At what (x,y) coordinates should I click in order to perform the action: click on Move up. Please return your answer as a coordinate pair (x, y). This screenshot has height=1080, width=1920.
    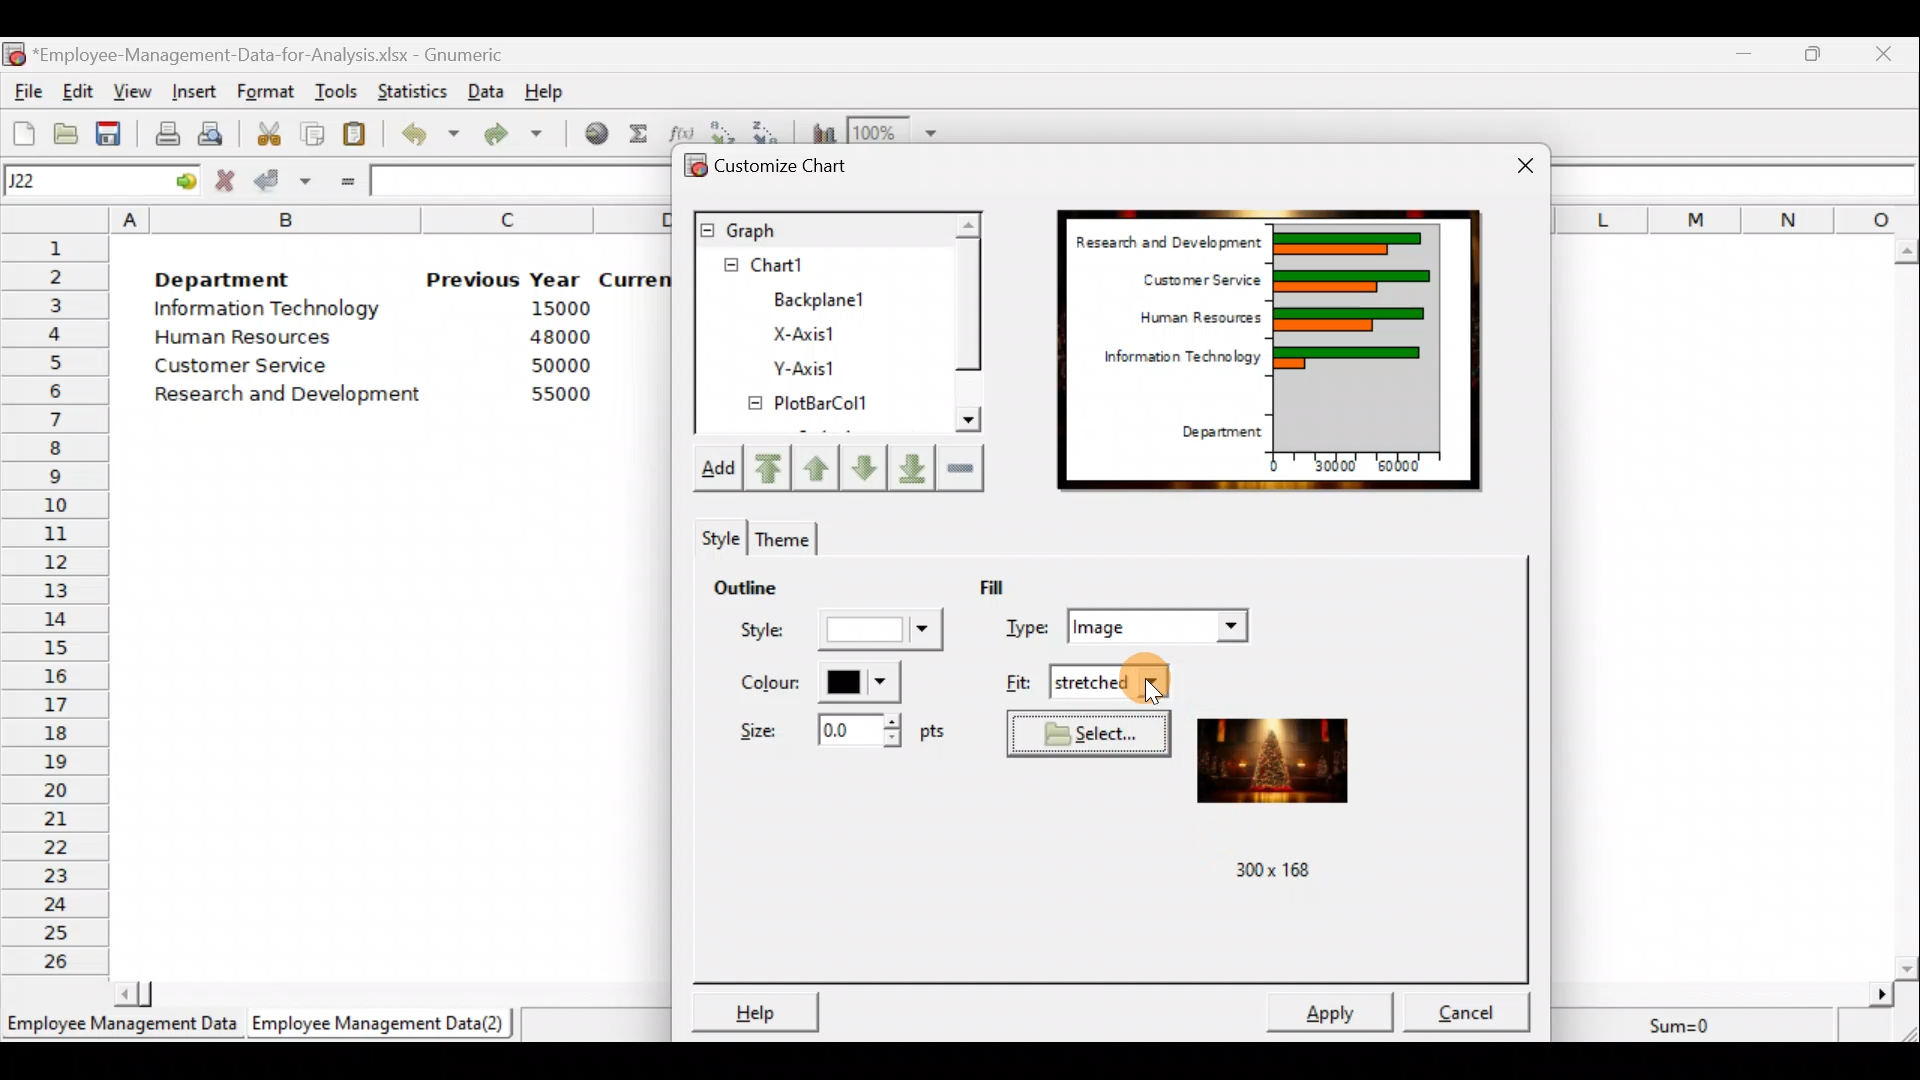
    Looking at the image, I should click on (860, 466).